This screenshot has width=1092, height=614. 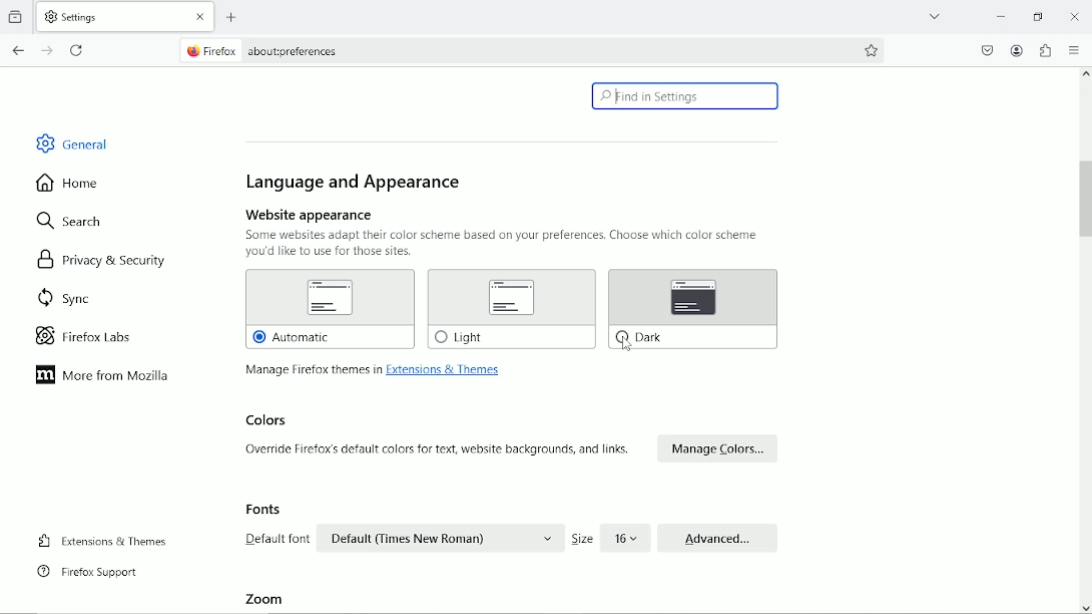 What do you see at coordinates (19, 48) in the screenshot?
I see `go back` at bounding box center [19, 48].